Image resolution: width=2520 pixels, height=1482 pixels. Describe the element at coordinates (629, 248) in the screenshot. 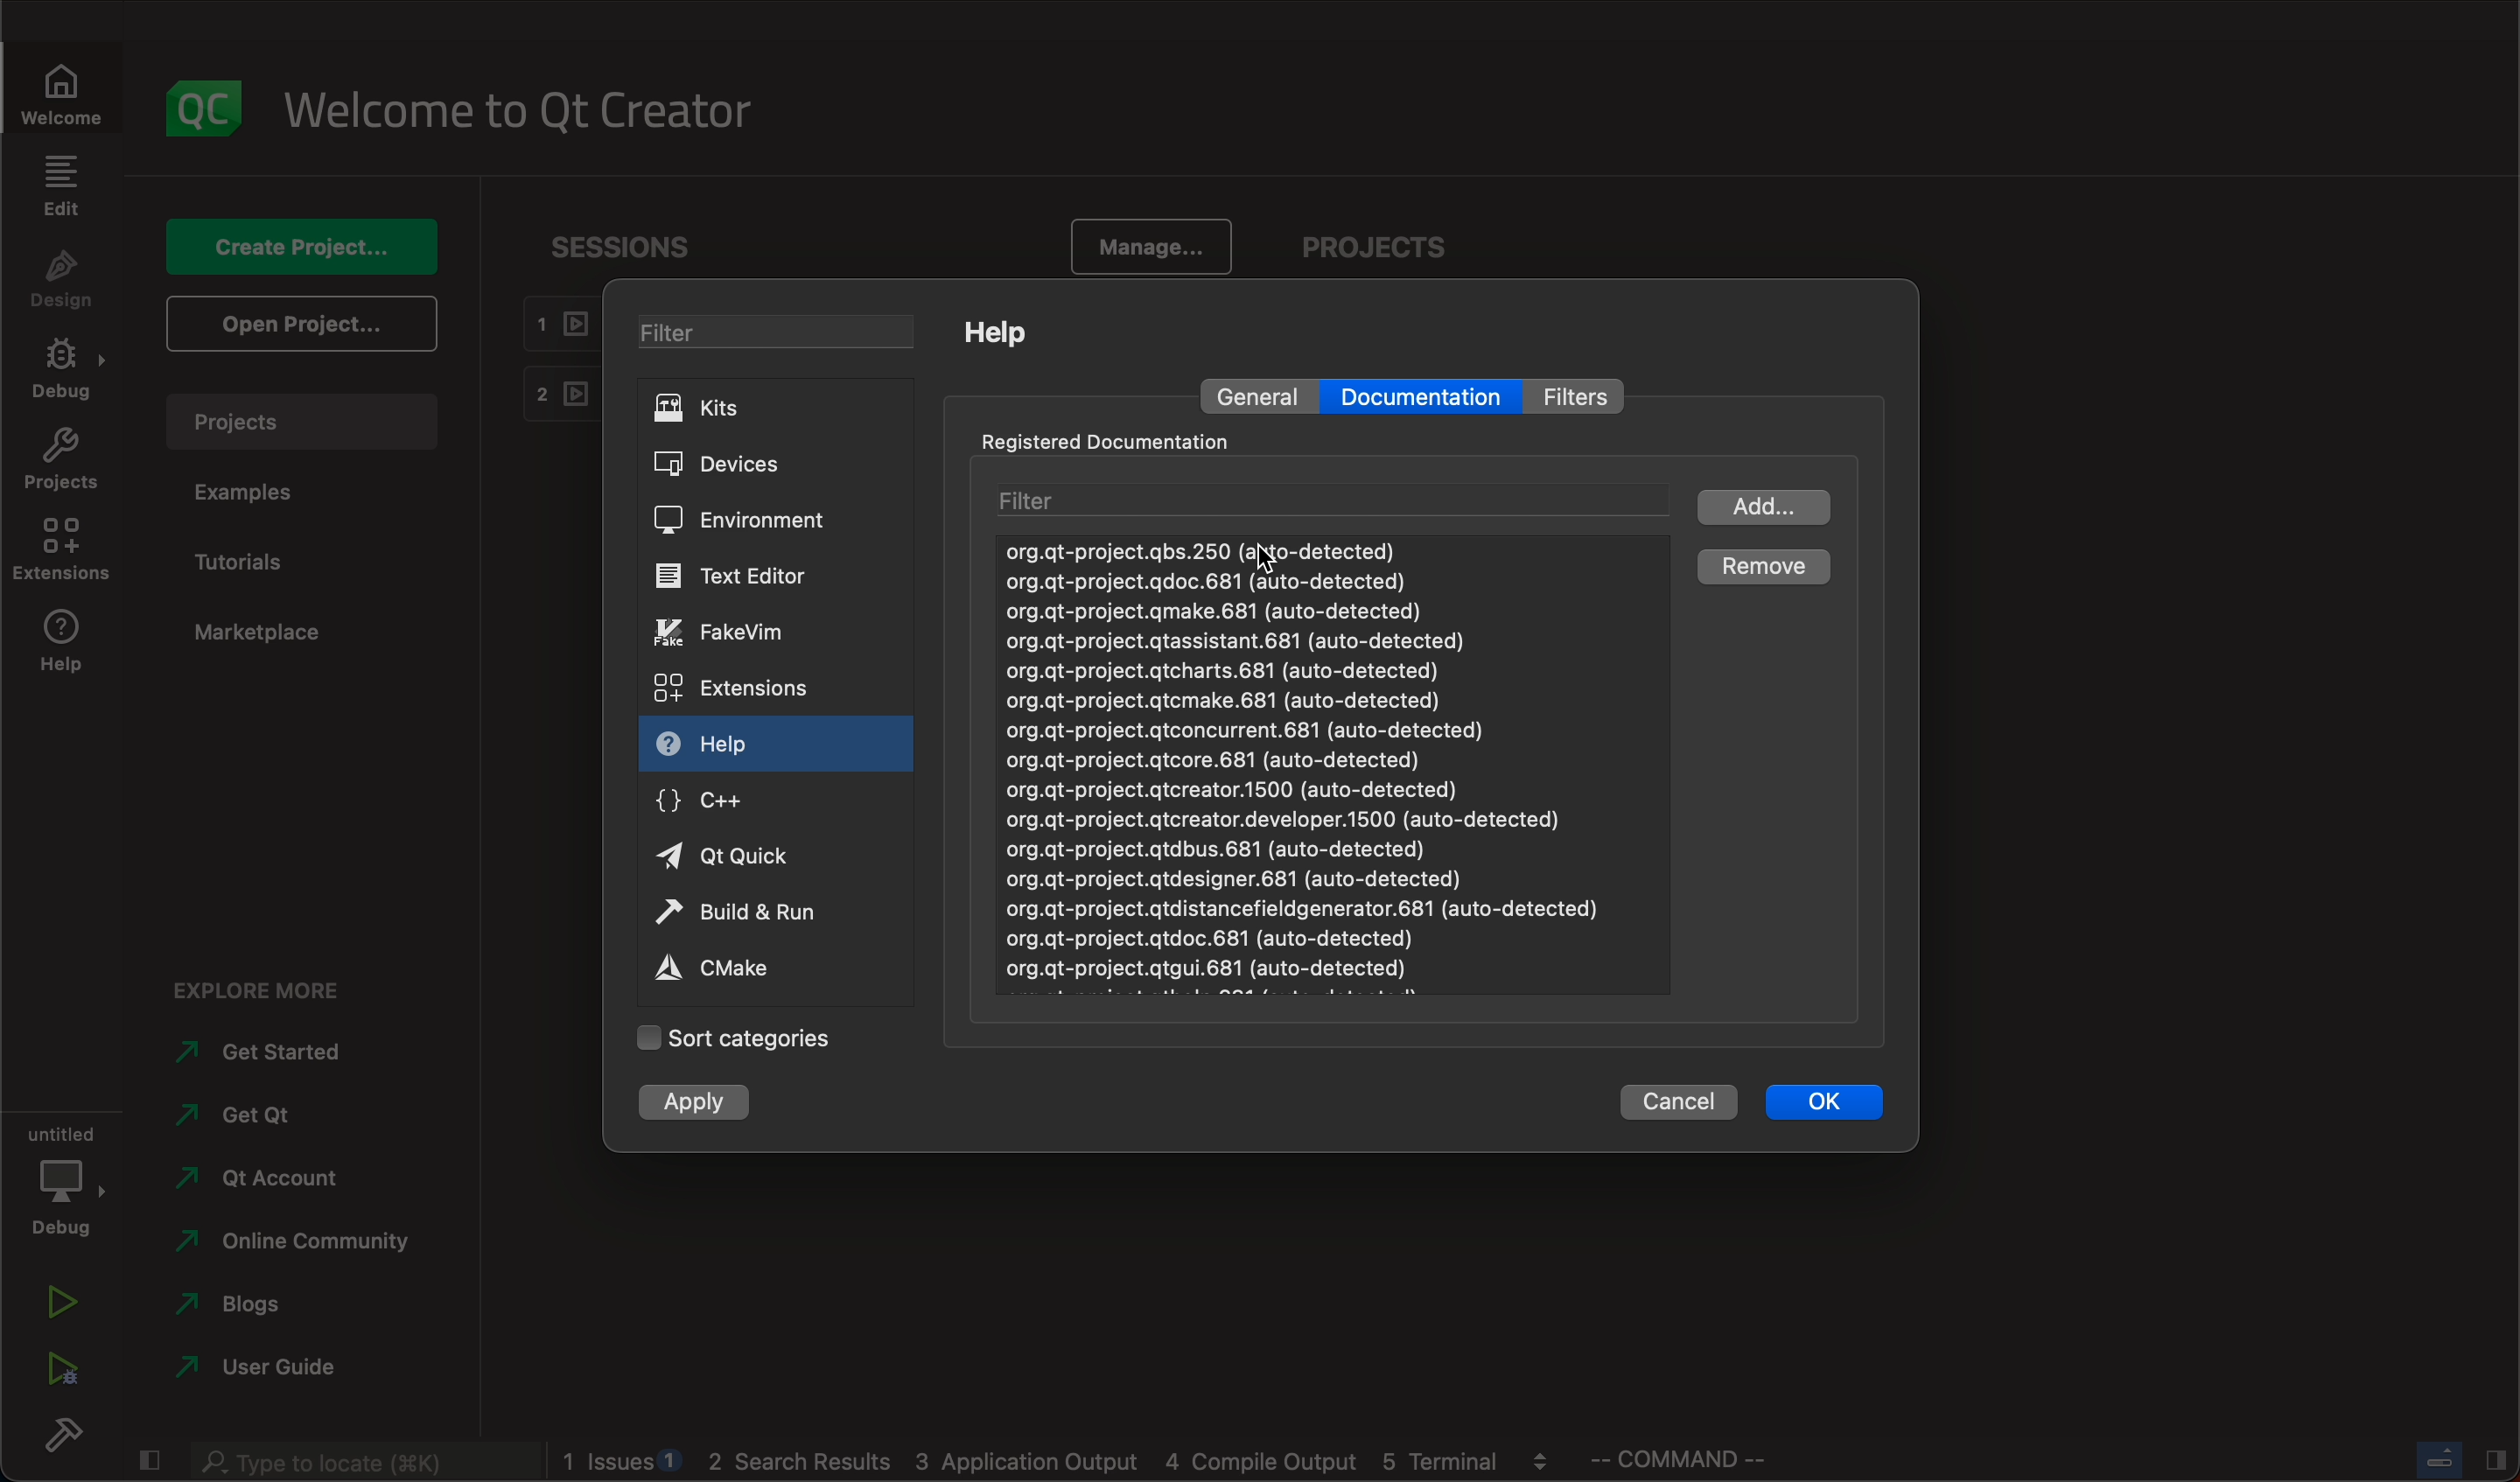

I see `sessions` at that location.